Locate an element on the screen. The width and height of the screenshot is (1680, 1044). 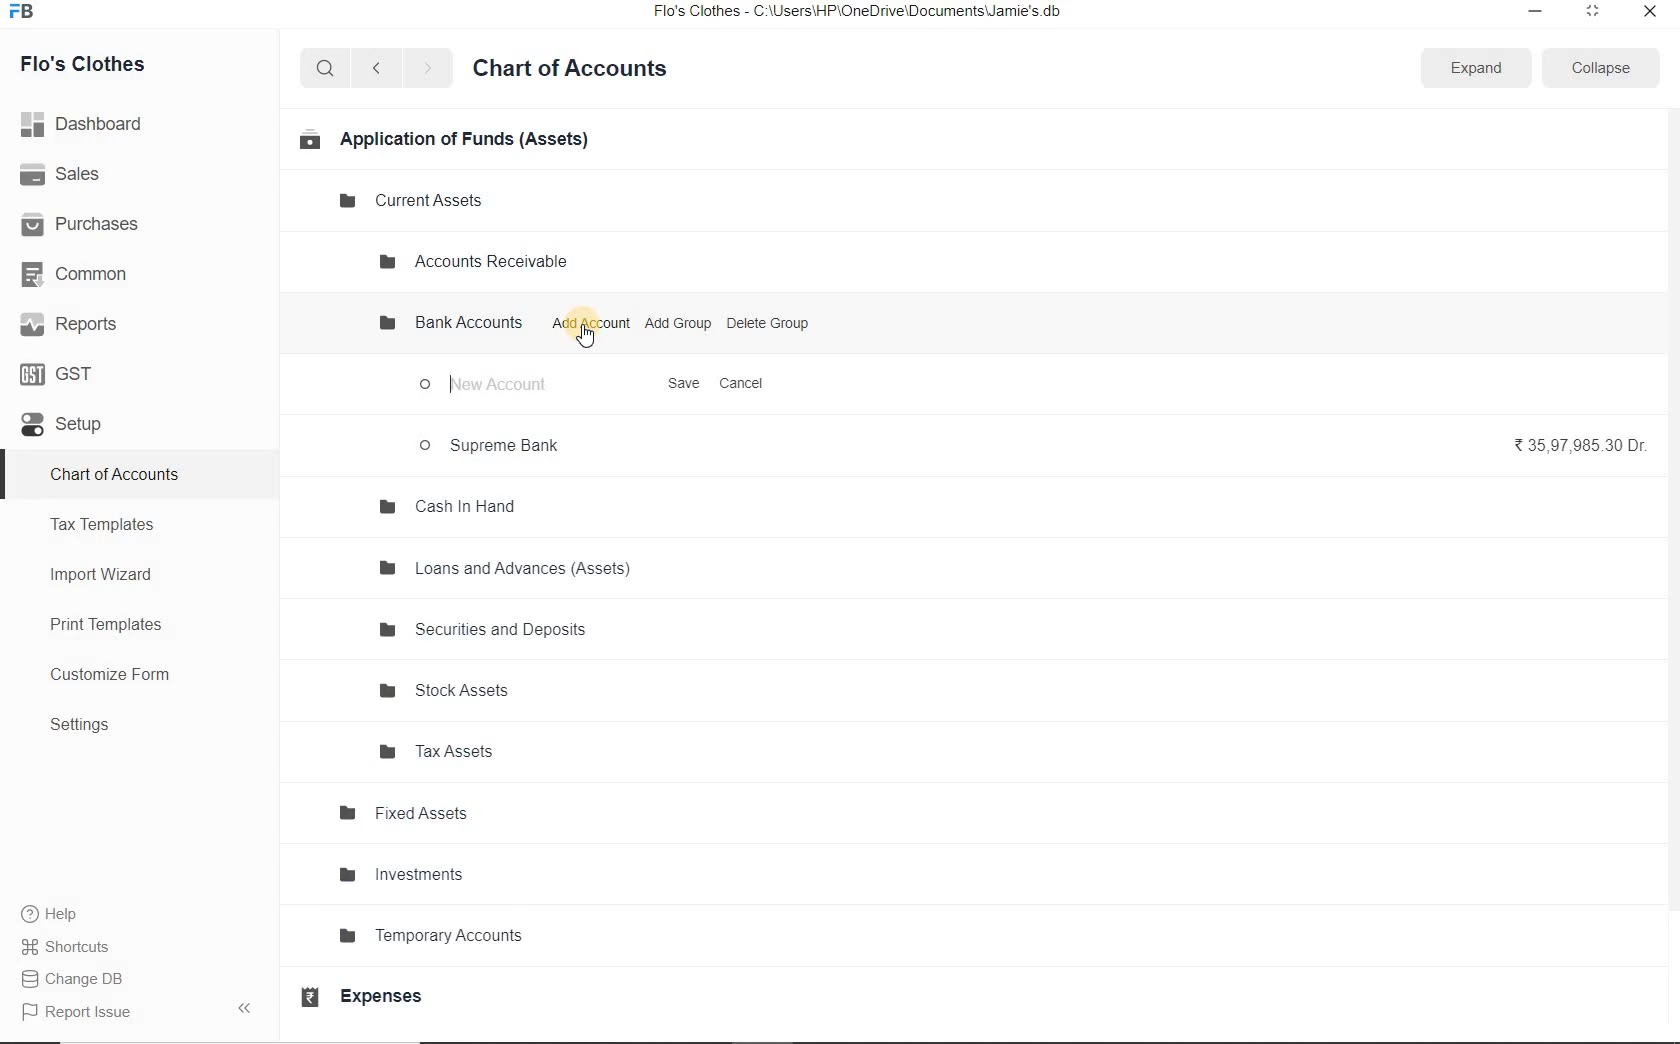
GST is located at coordinates (65, 372).